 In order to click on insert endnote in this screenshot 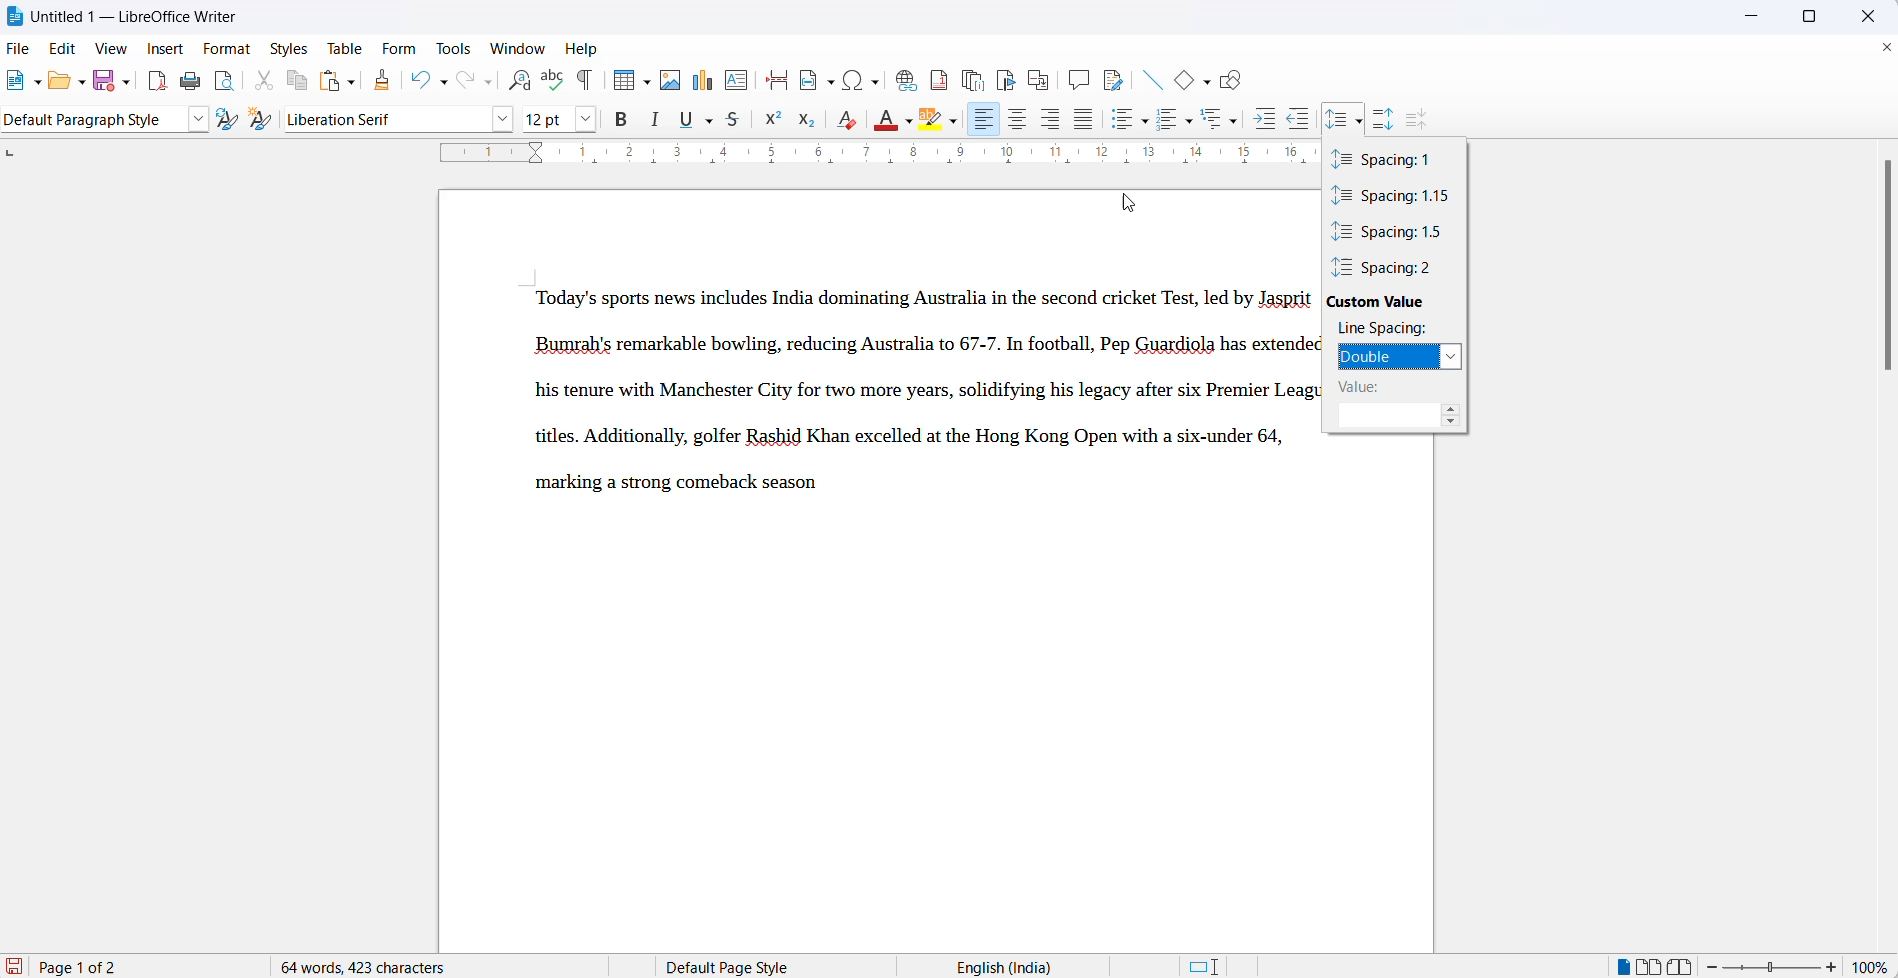, I will do `click(970, 77)`.